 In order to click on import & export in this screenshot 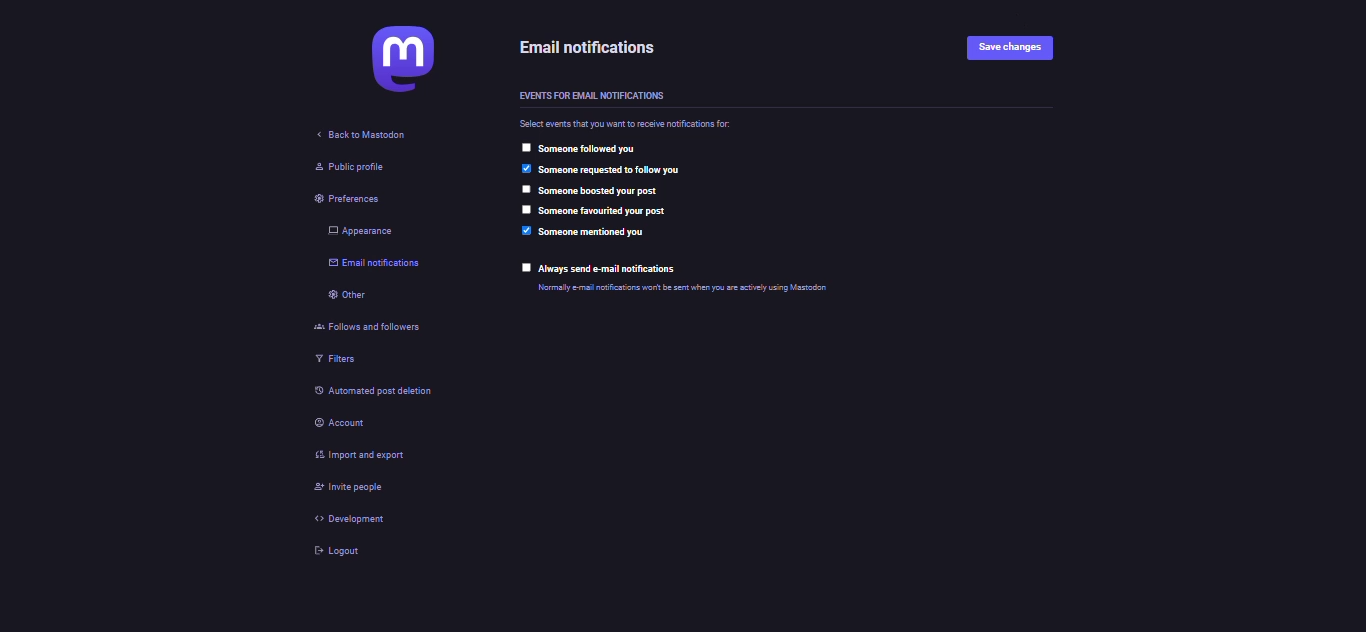, I will do `click(362, 456)`.